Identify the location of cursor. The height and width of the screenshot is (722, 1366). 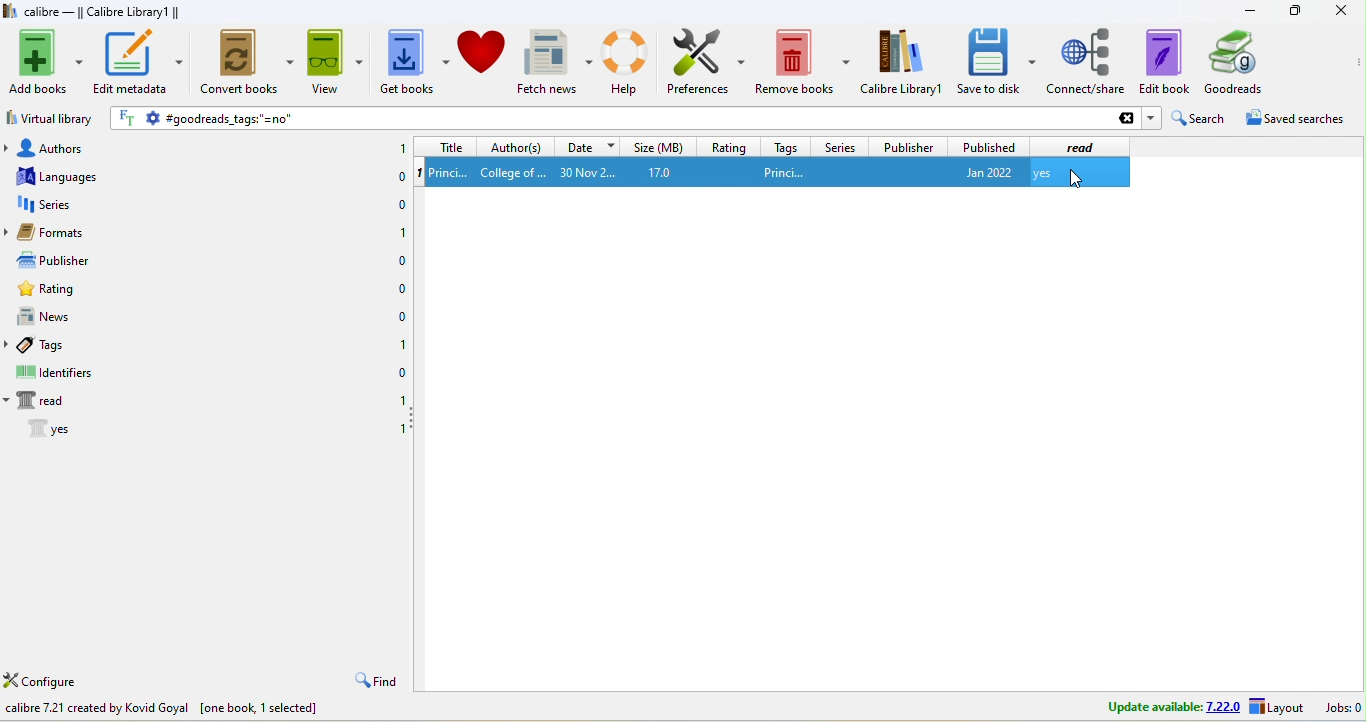
(1074, 176).